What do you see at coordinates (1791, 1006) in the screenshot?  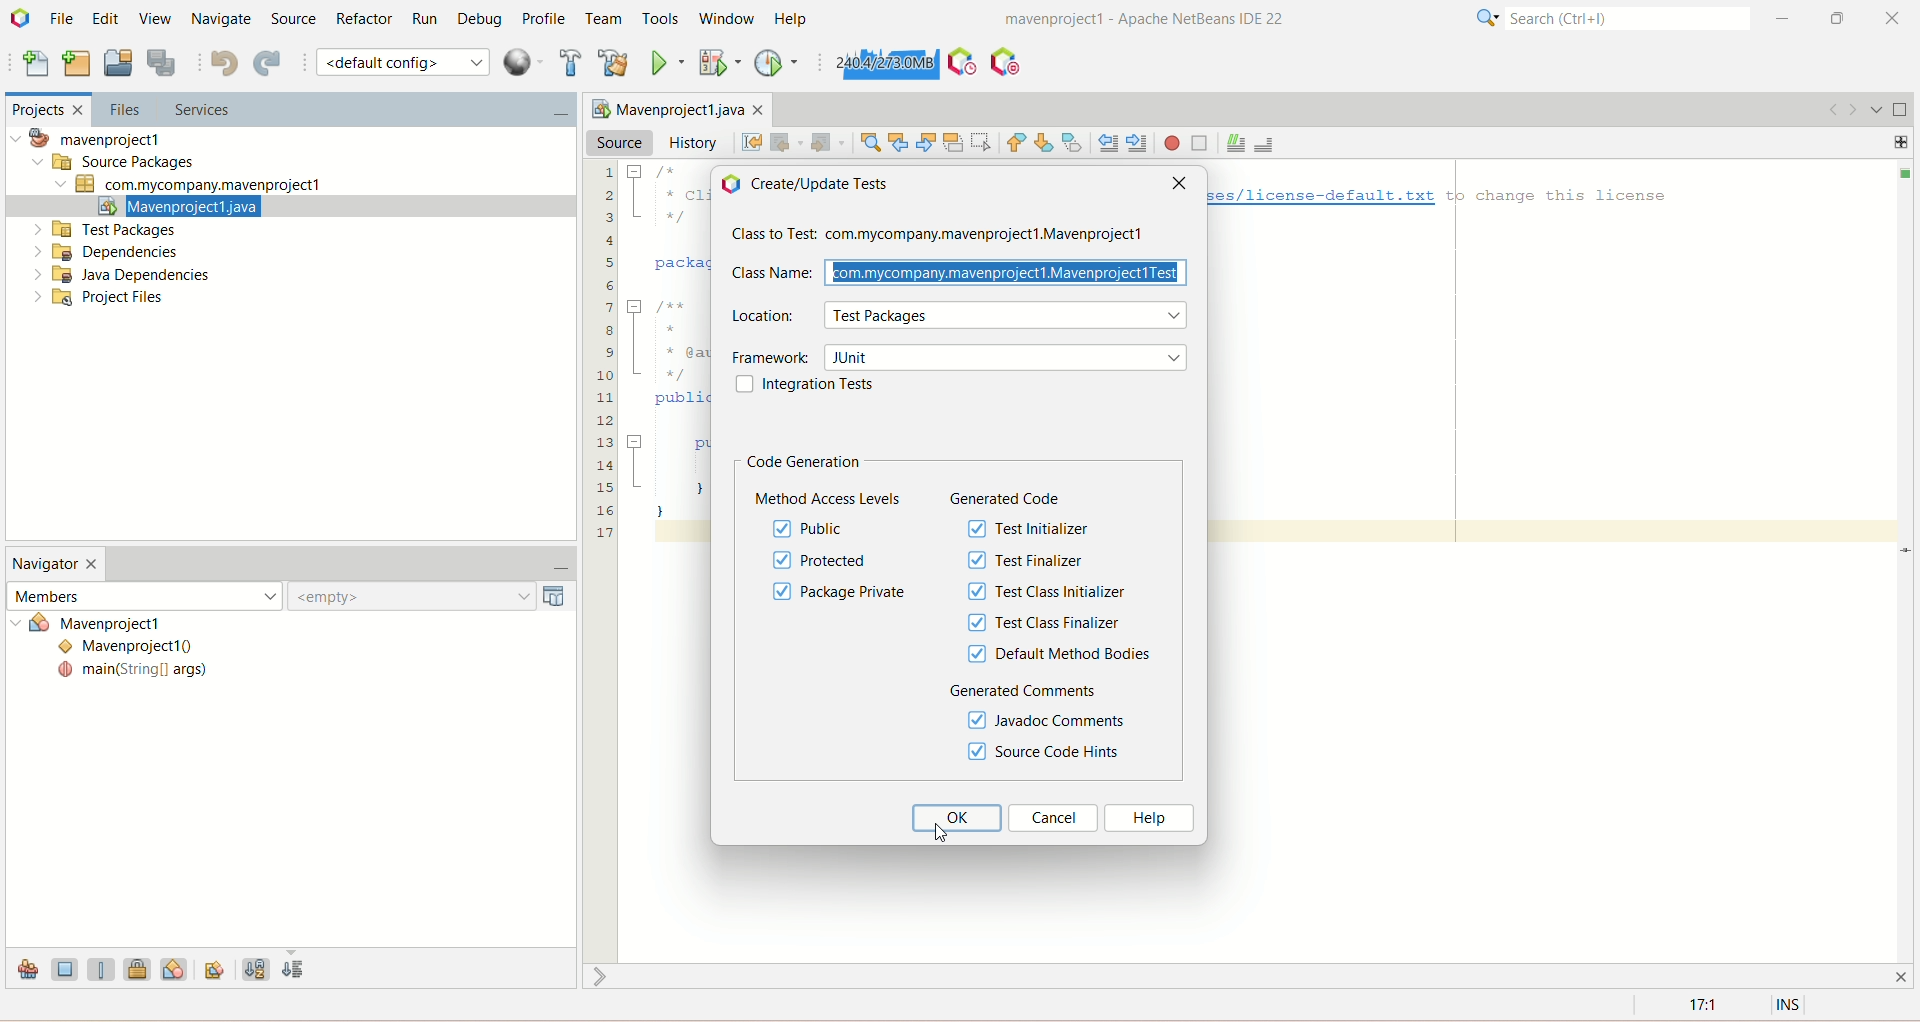 I see `INS` at bounding box center [1791, 1006].